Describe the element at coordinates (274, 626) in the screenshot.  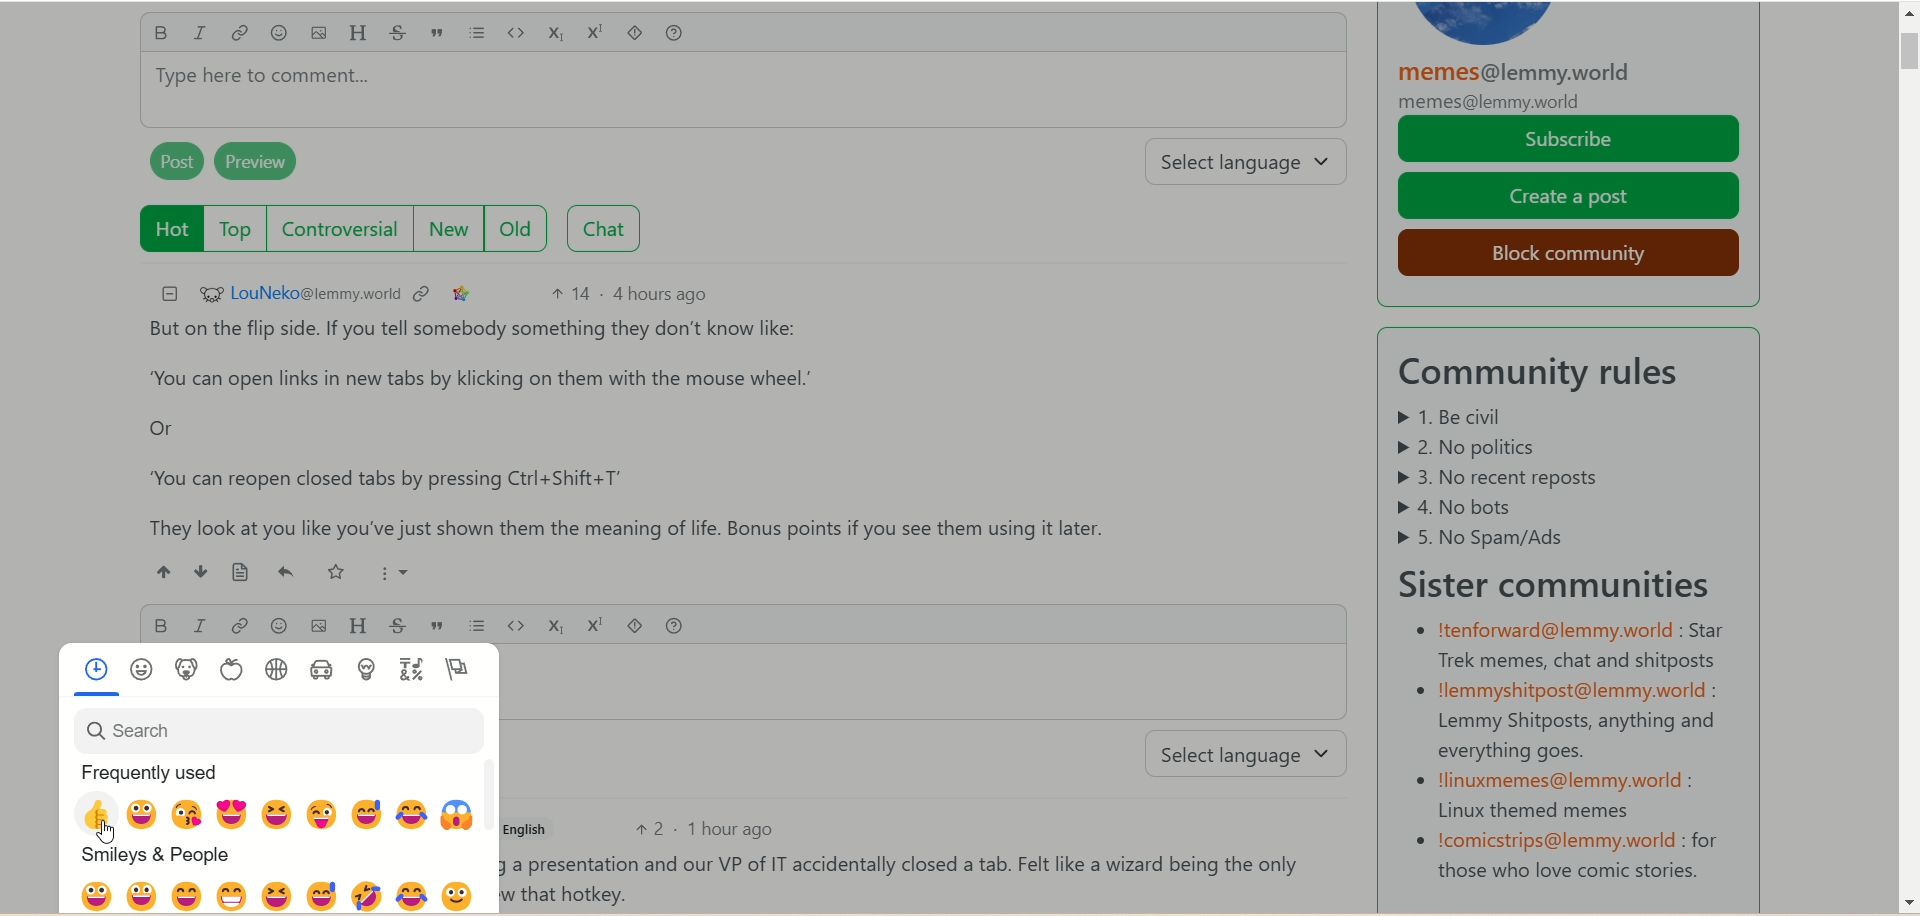
I see `emoji` at that location.